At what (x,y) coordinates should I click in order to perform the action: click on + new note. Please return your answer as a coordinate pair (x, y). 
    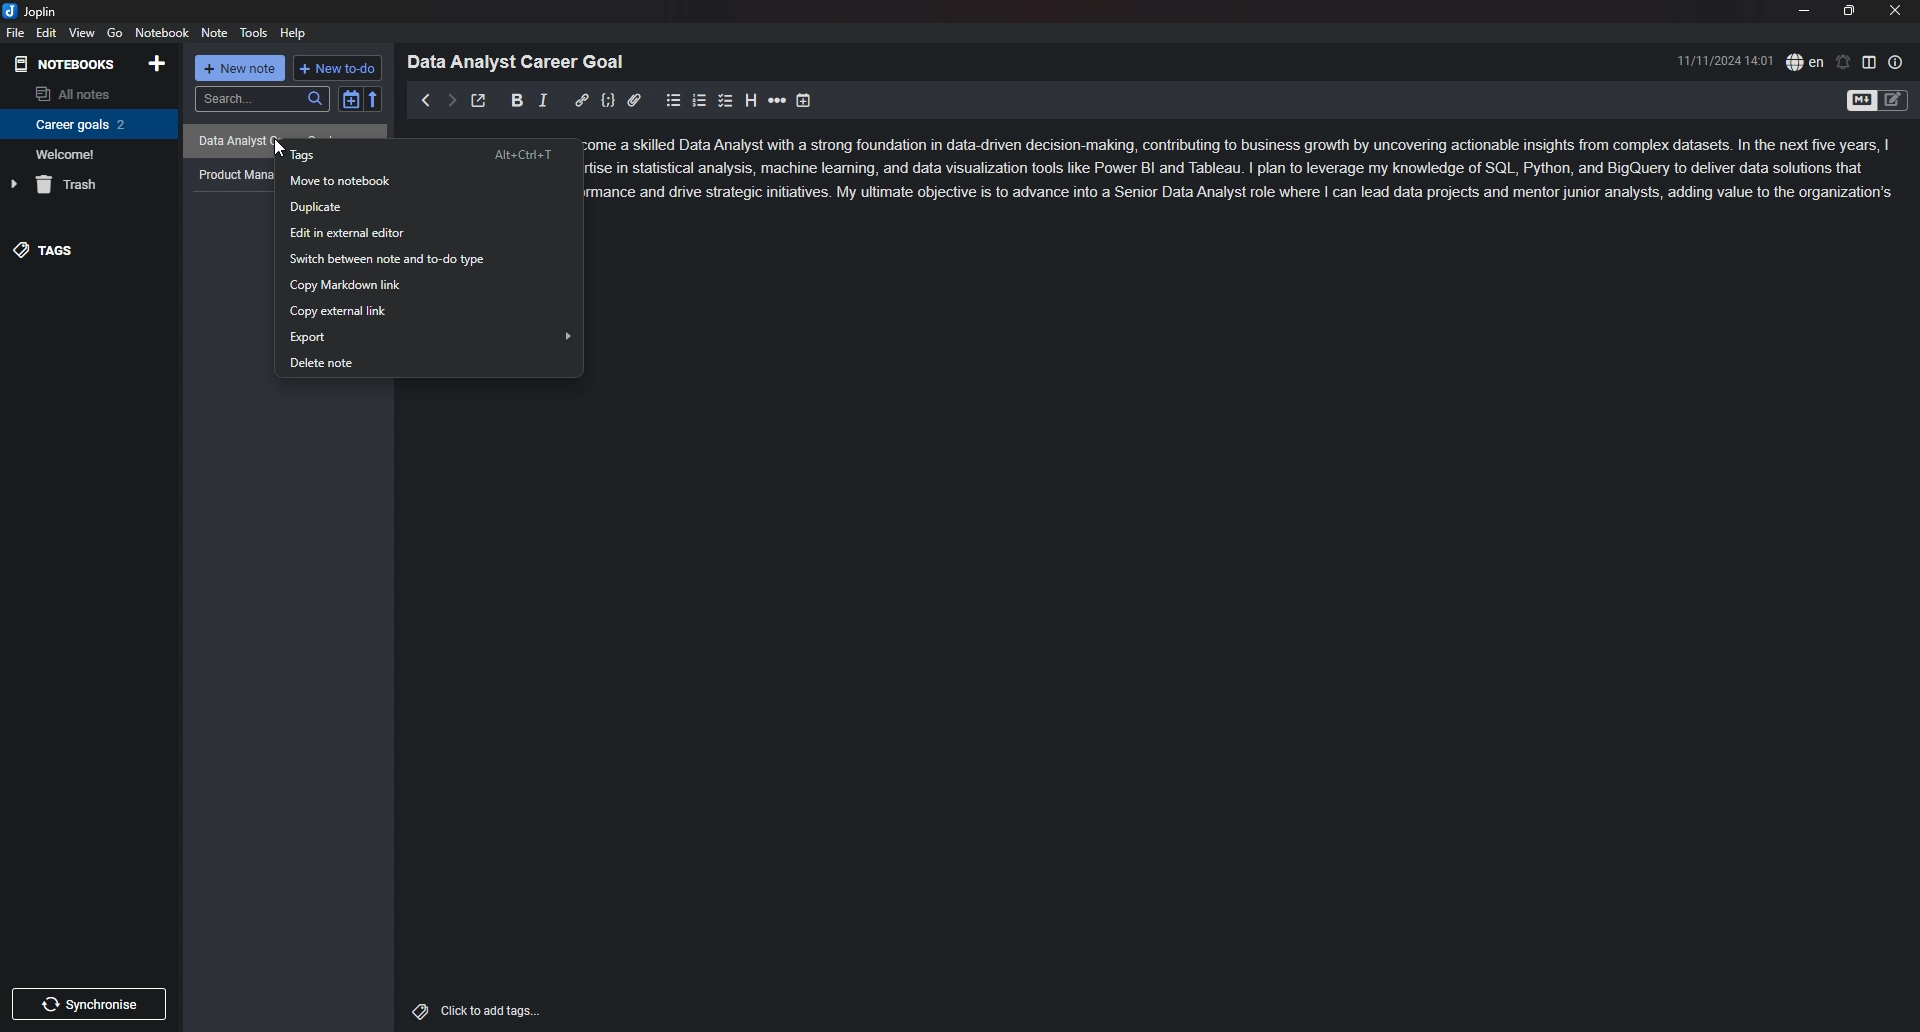
    Looking at the image, I should click on (240, 68).